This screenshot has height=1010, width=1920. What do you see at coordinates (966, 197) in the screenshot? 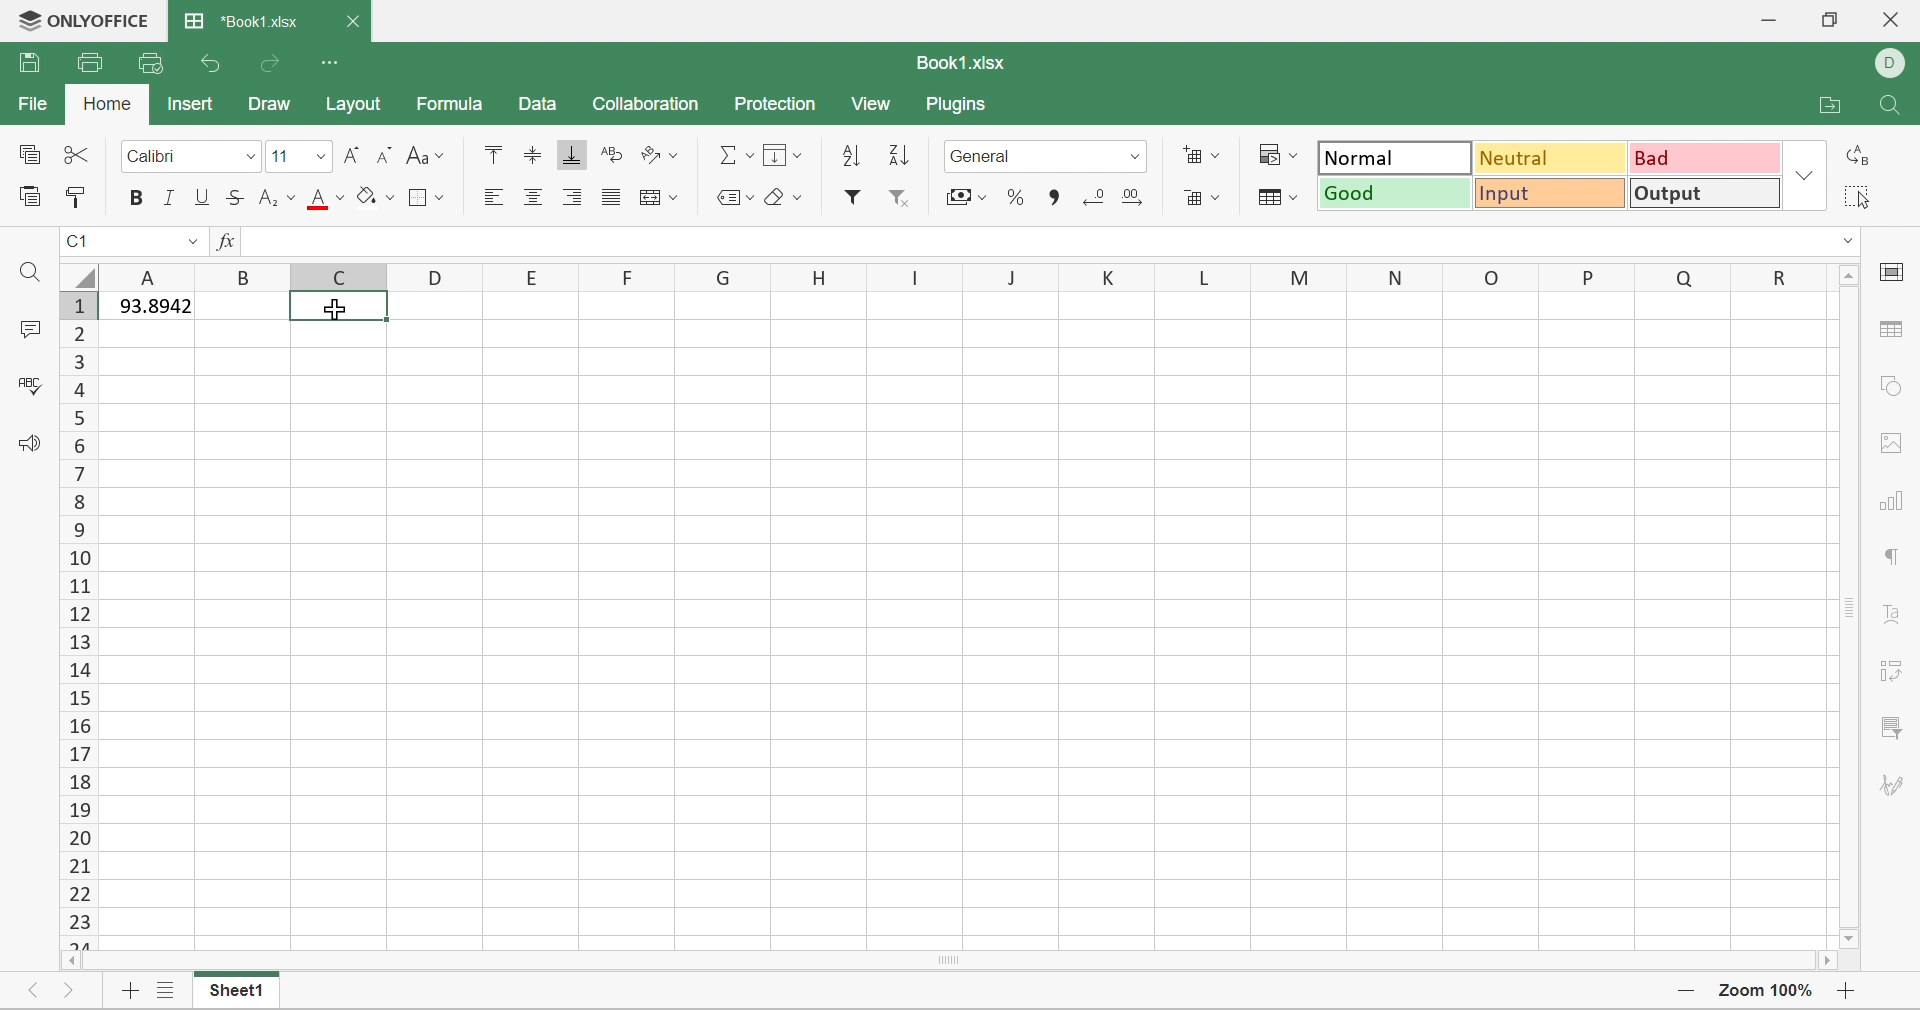
I see `Accounting style` at bounding box center [966, 197].